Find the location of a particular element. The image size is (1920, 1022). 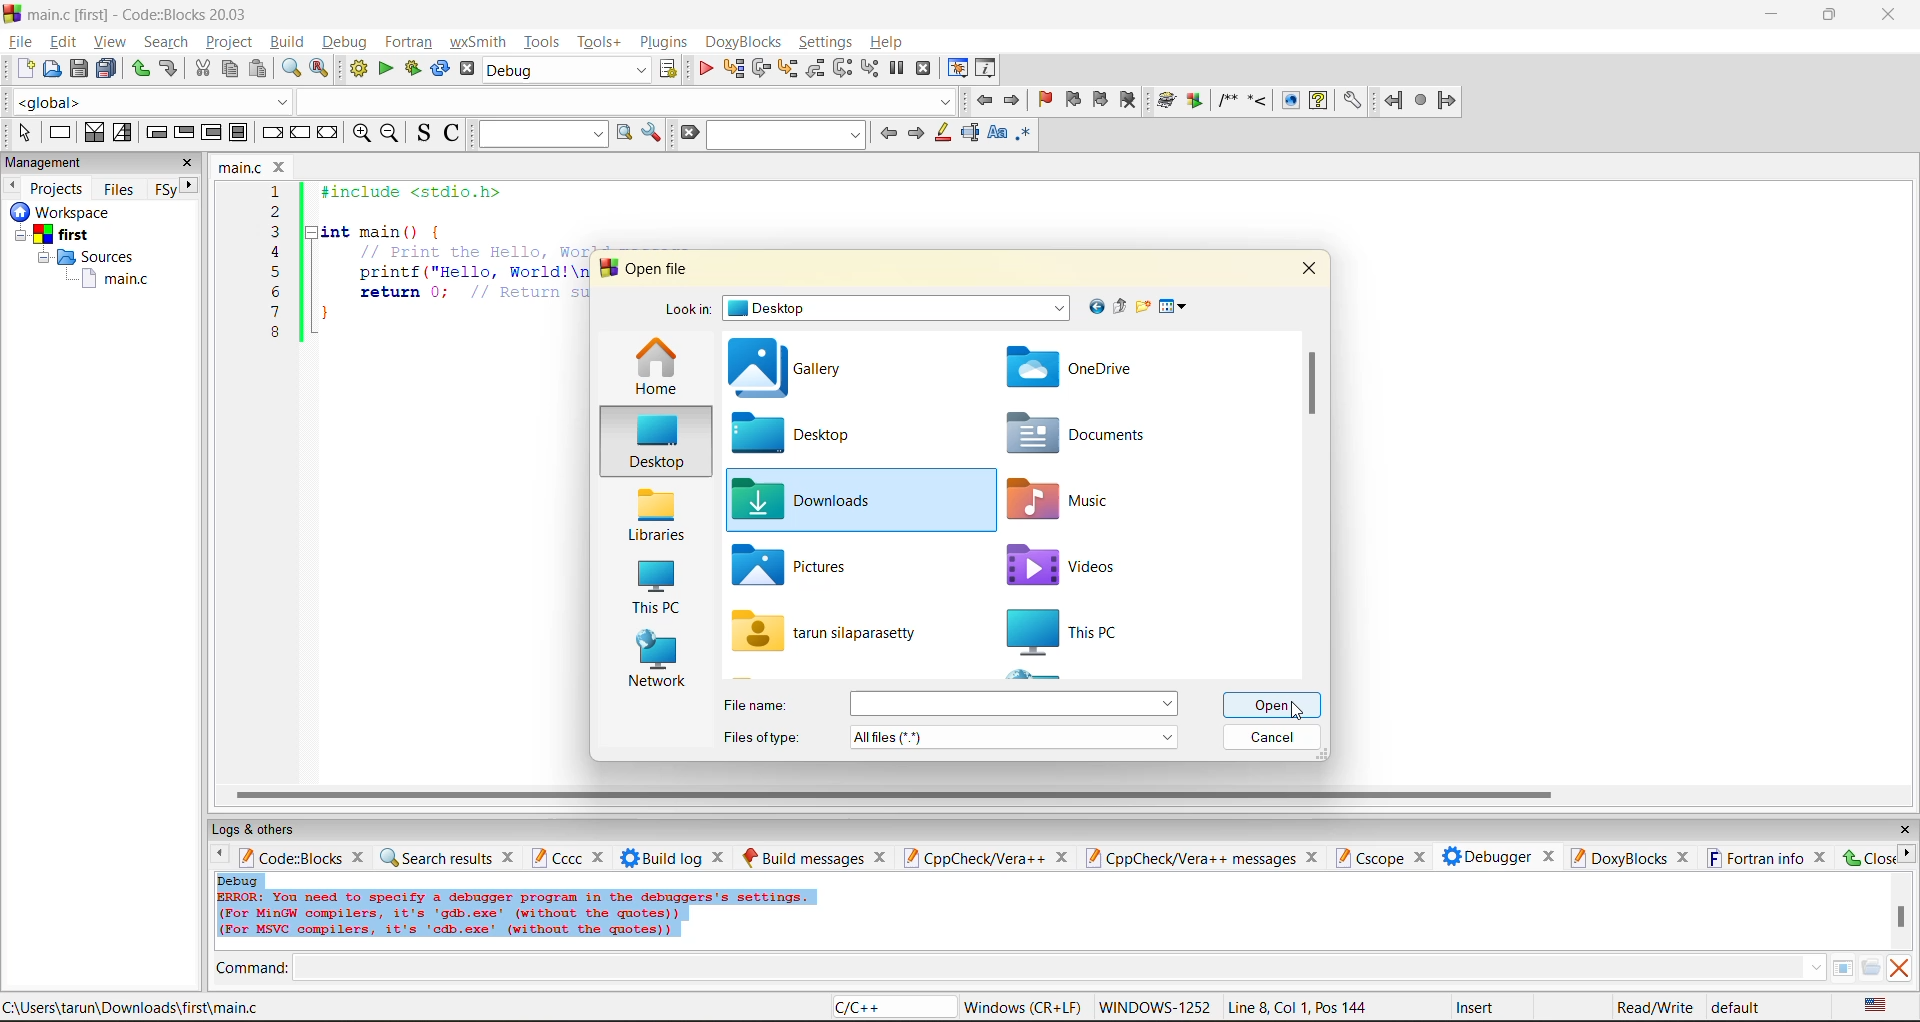

decision is located at coordinates (93, 132).